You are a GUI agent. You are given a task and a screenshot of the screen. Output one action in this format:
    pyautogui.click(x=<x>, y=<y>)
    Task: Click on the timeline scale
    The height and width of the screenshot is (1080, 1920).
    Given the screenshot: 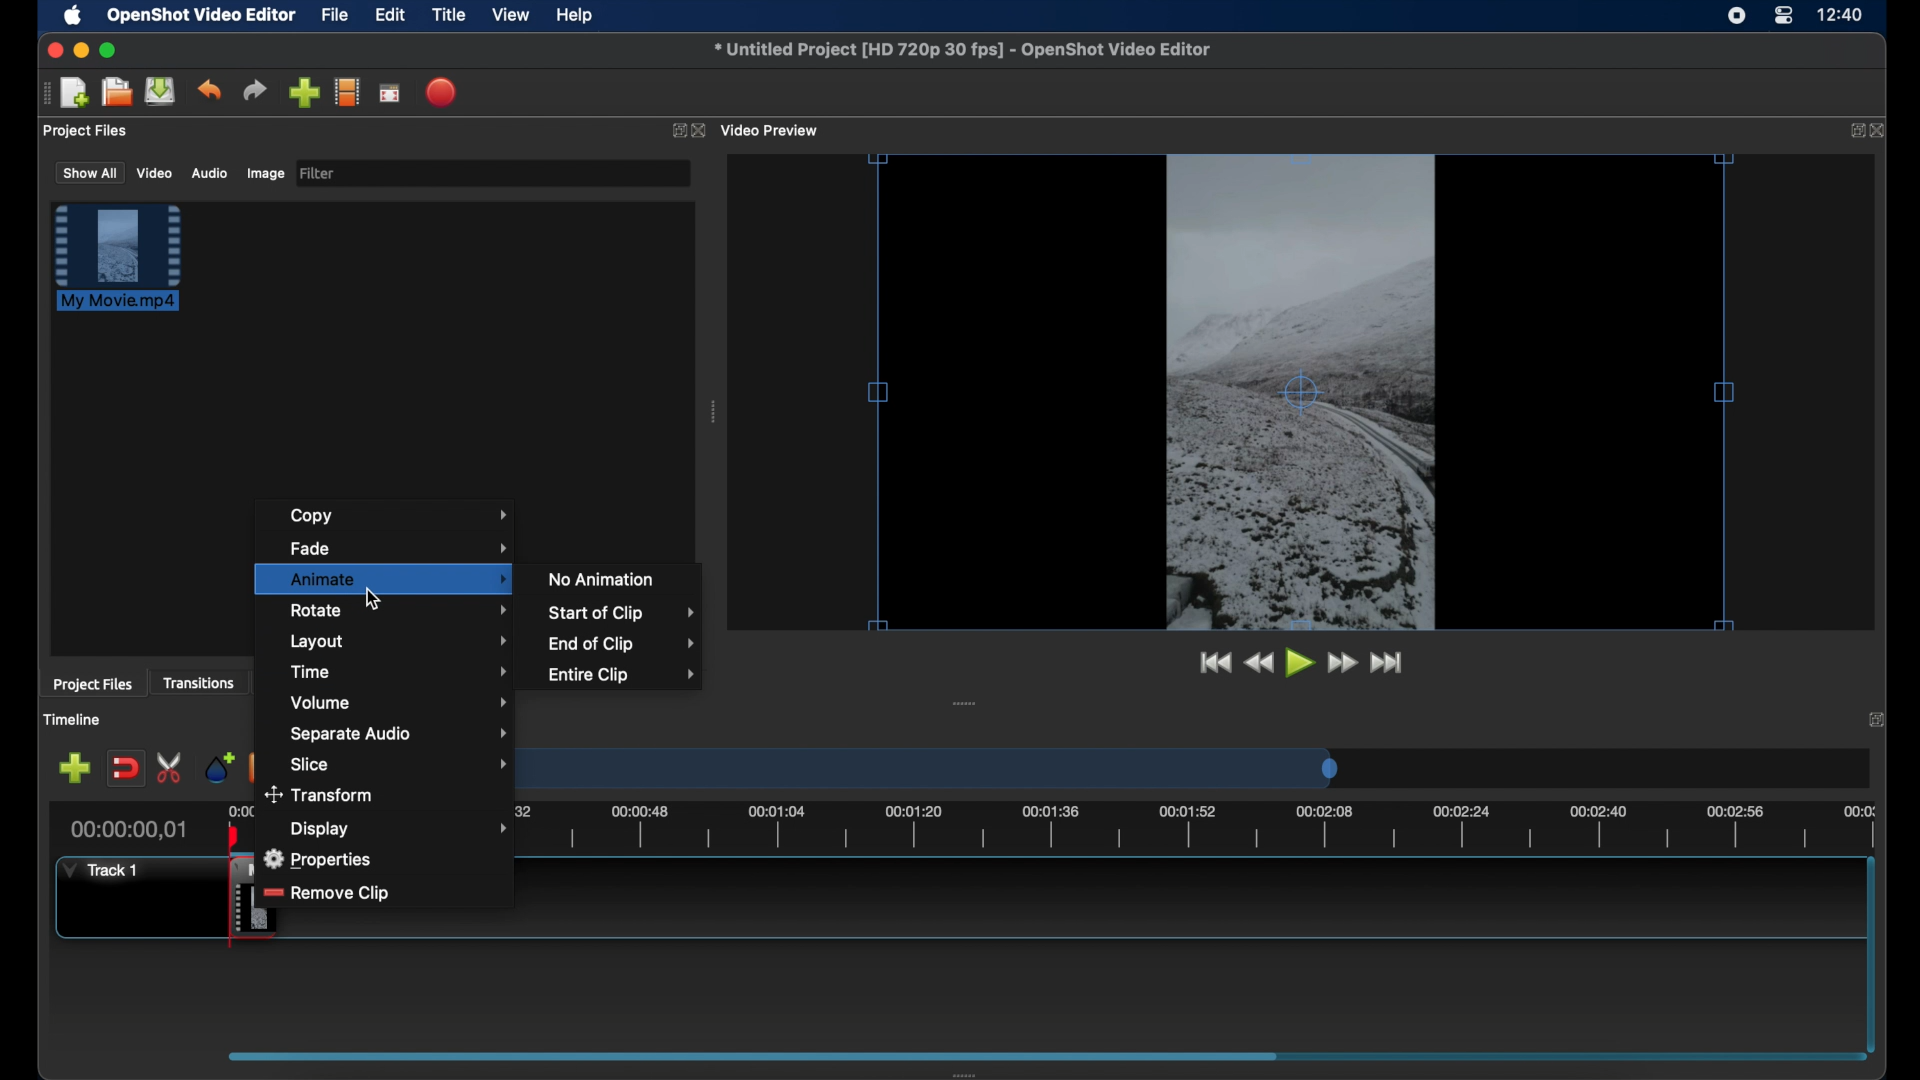 What is the action you would take?
    pyautogui.click(x=939, y=772)
    